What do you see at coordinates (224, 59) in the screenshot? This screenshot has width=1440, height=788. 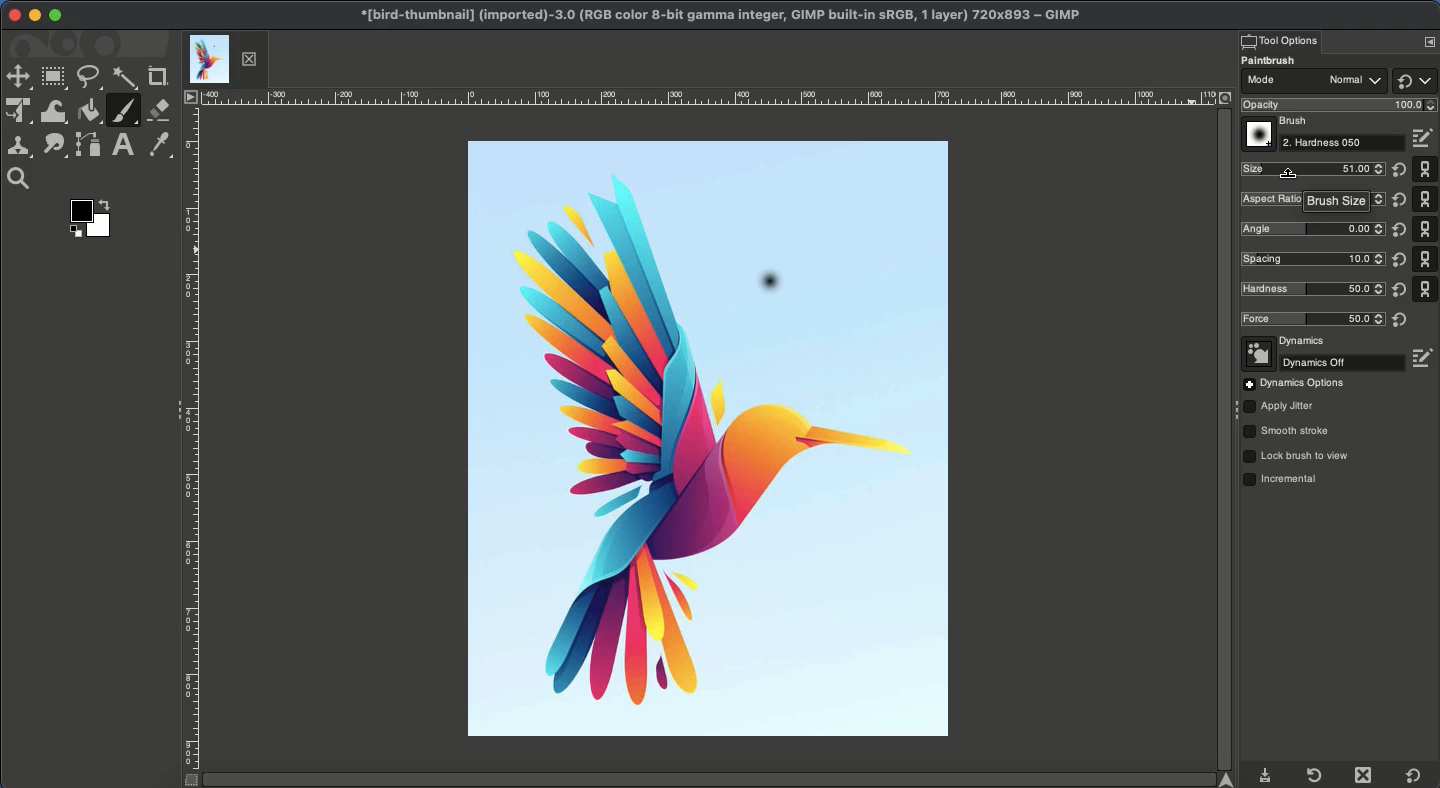 I see `Tab` at bounding box center [224, 59].